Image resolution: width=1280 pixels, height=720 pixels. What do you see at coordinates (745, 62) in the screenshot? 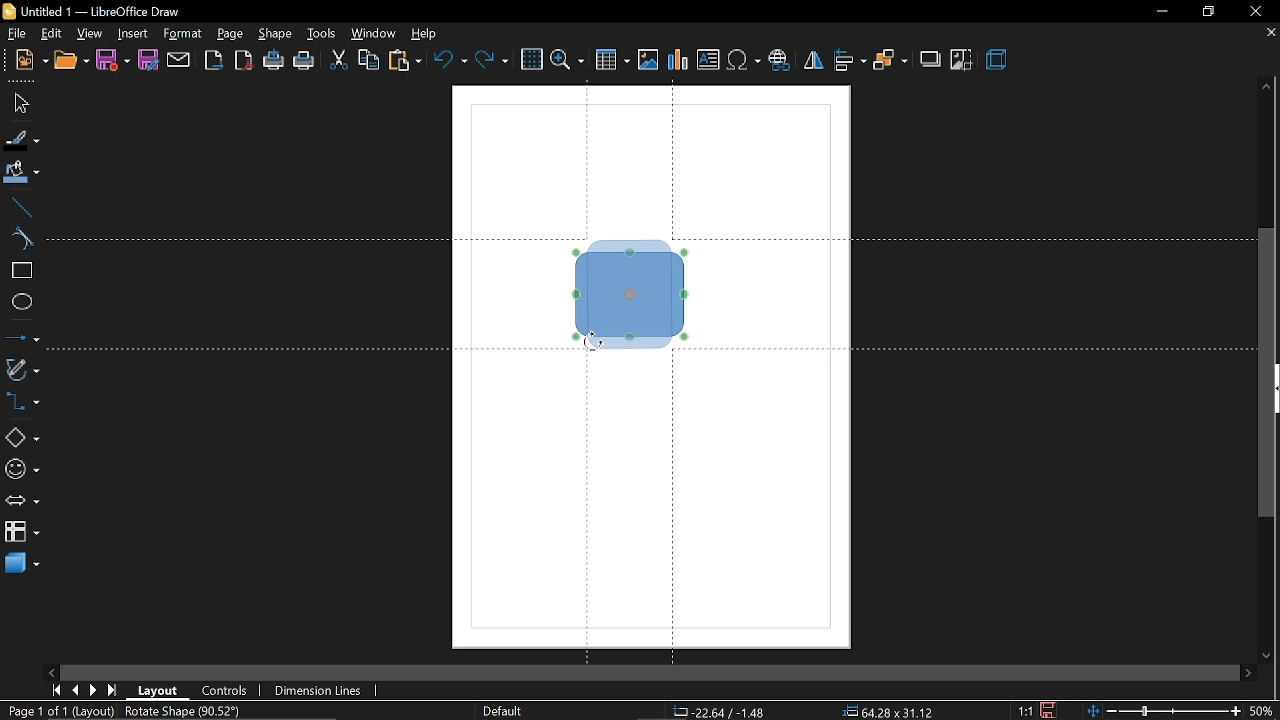
I see `insert symbol` at bounding box center [745, 62].